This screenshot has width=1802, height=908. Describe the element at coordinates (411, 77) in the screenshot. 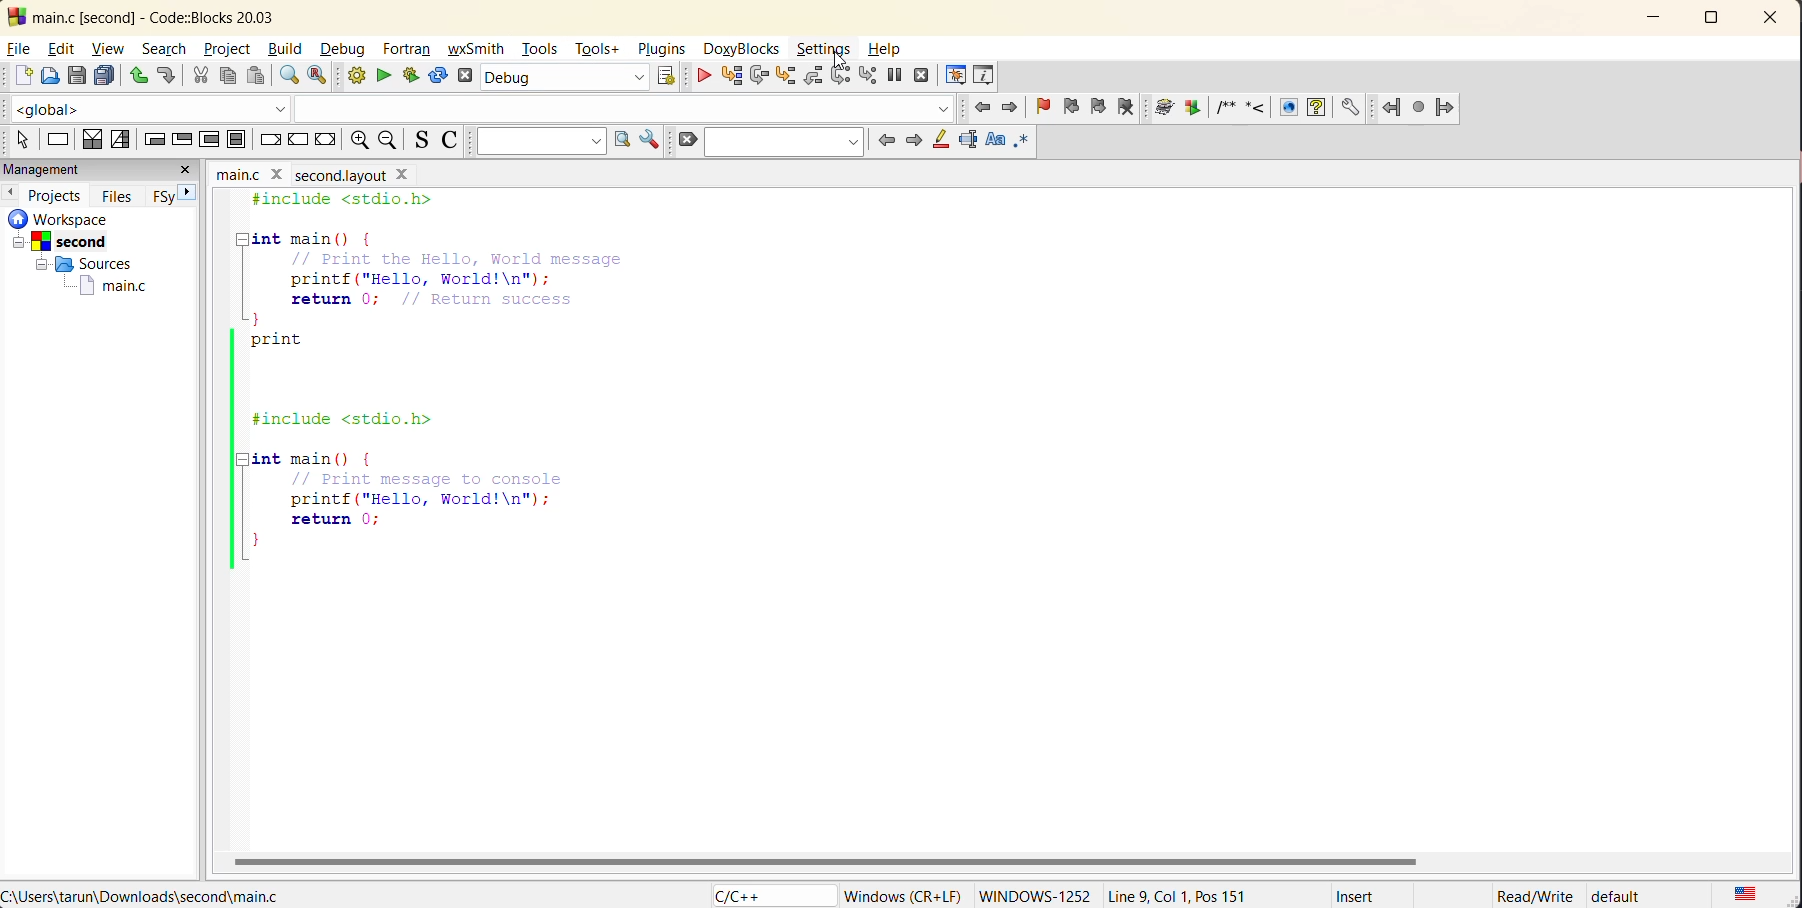

I see `build and run` at that location.